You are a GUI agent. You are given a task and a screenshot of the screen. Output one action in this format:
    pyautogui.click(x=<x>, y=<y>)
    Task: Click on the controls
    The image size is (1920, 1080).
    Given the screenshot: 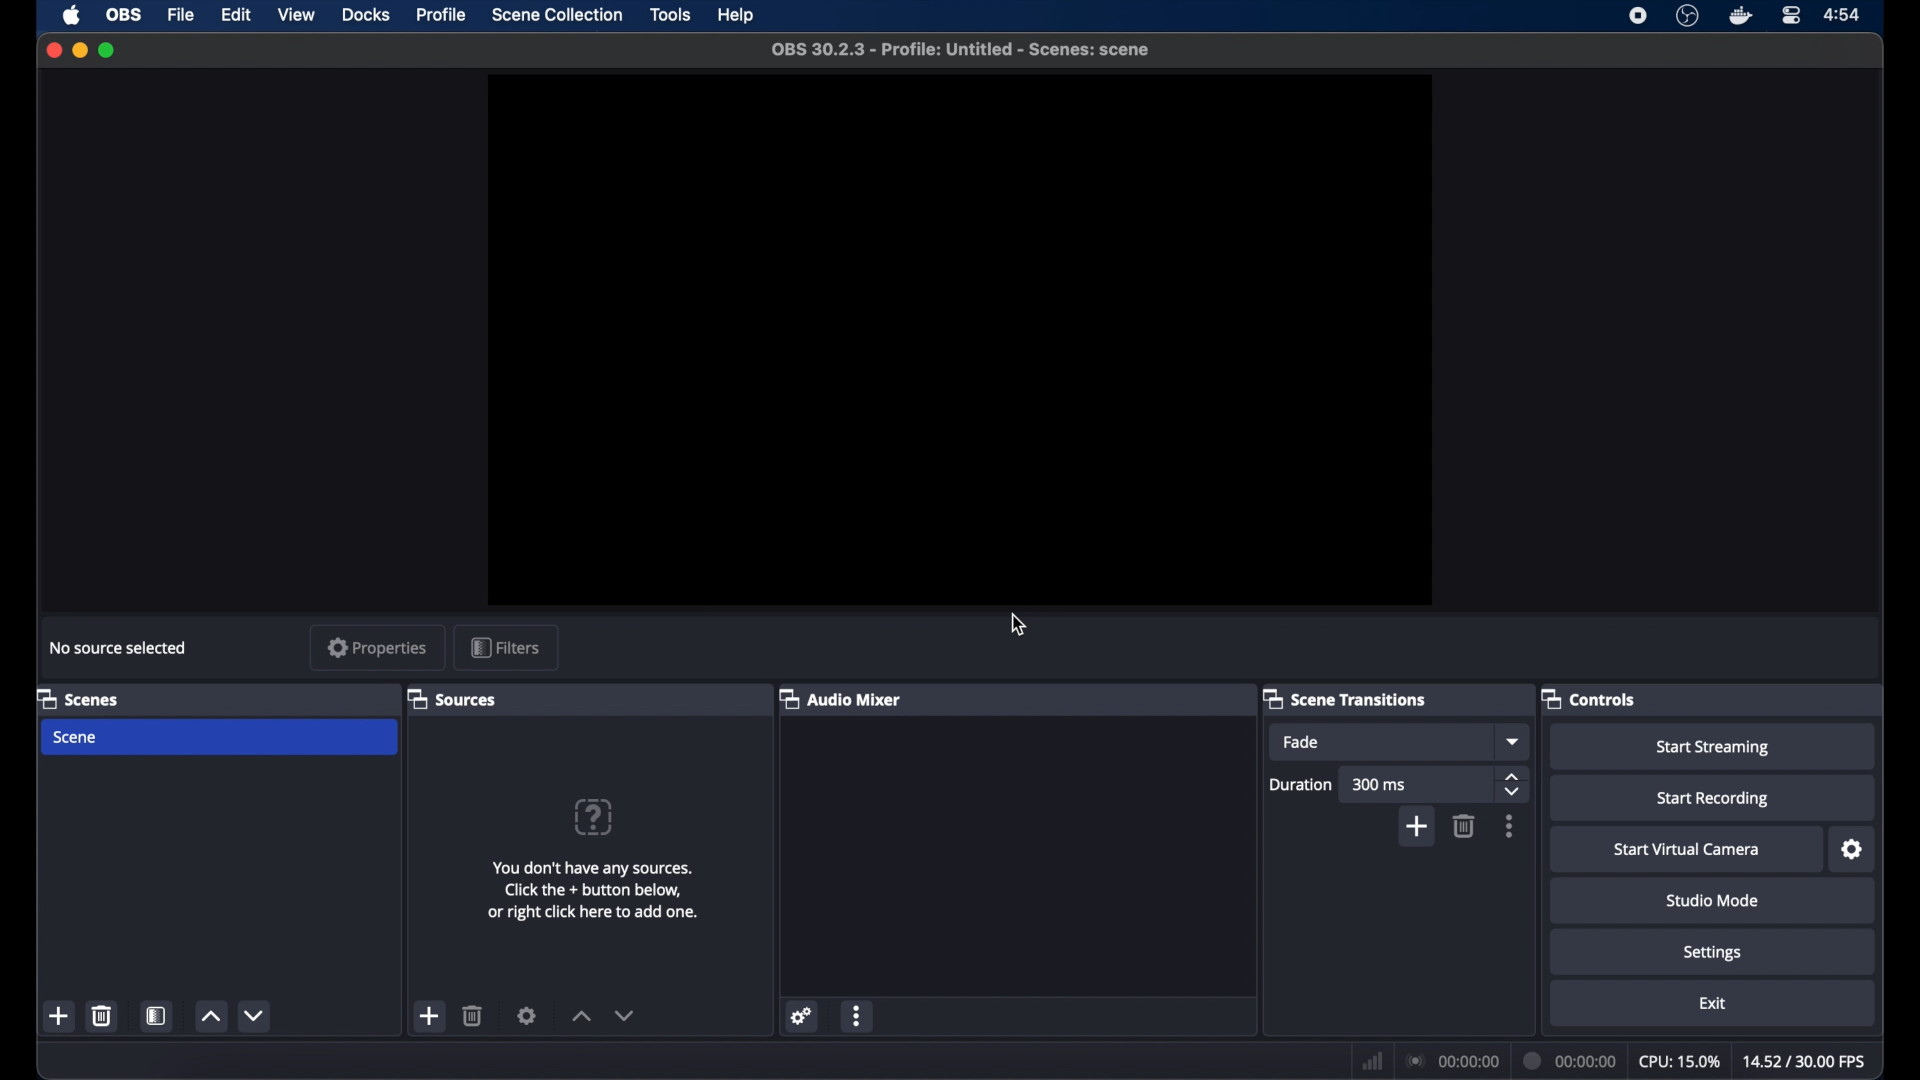 What is the action you would take?
    pyautogui.click(x=1592, y=698)
    